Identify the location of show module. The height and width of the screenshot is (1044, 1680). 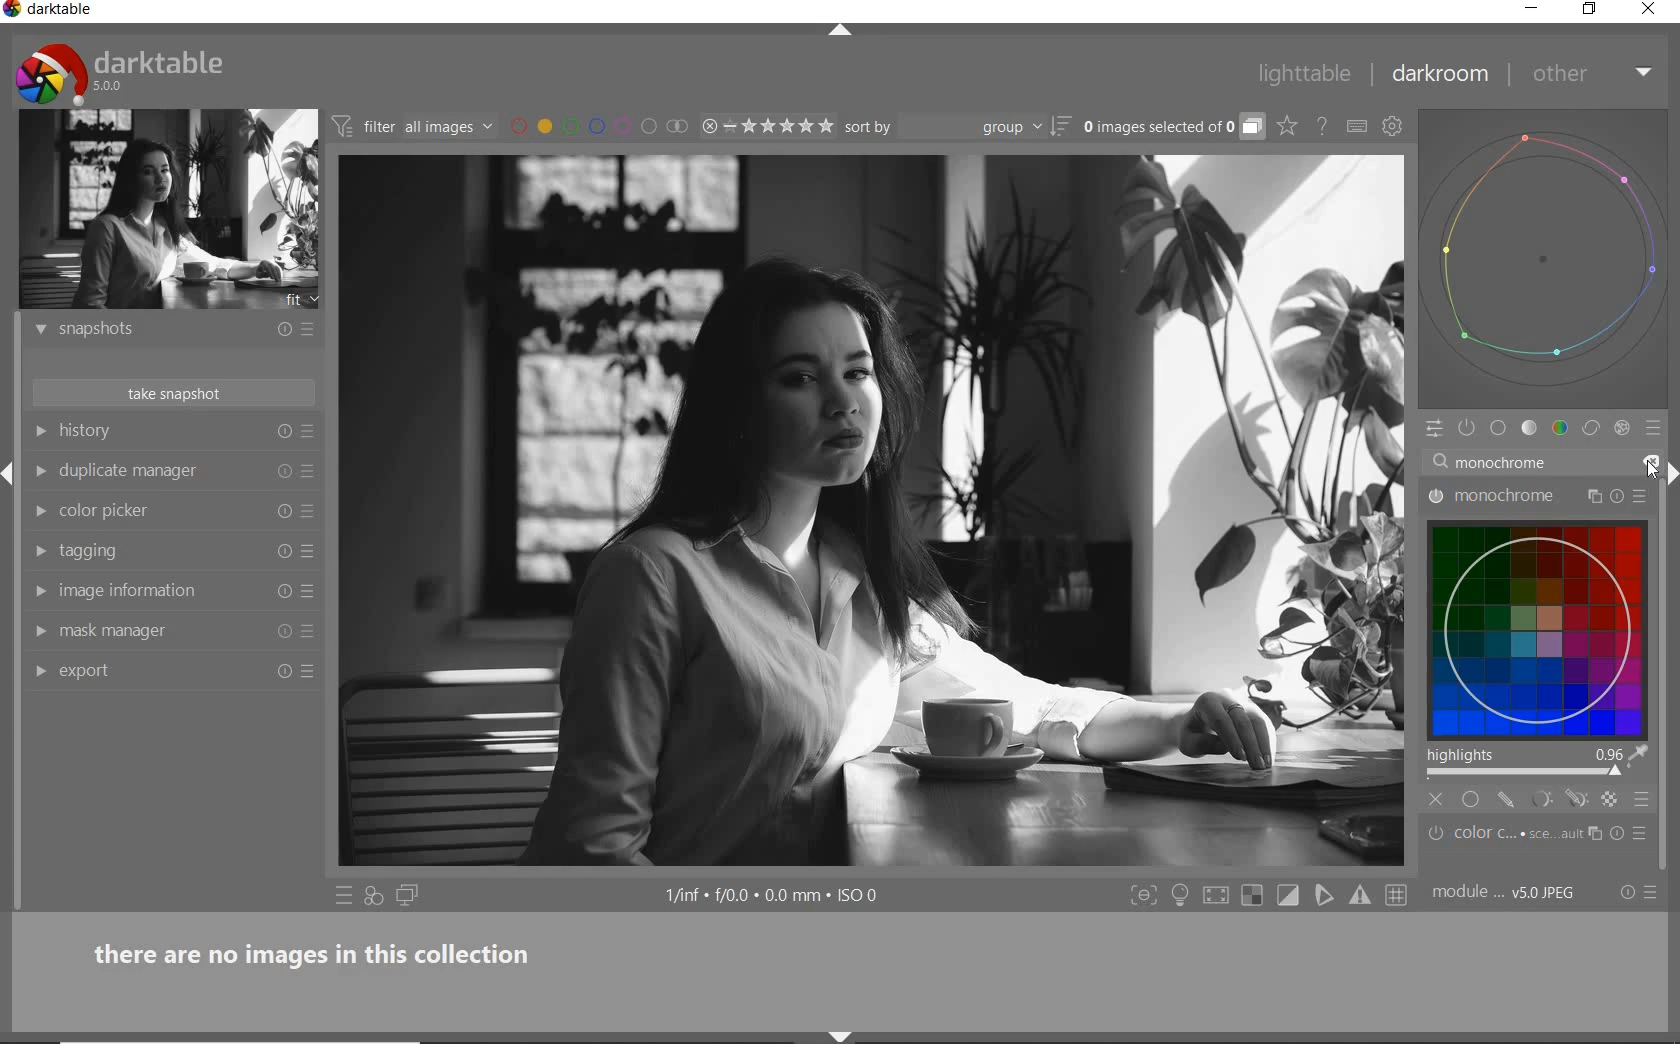
(39, 632).